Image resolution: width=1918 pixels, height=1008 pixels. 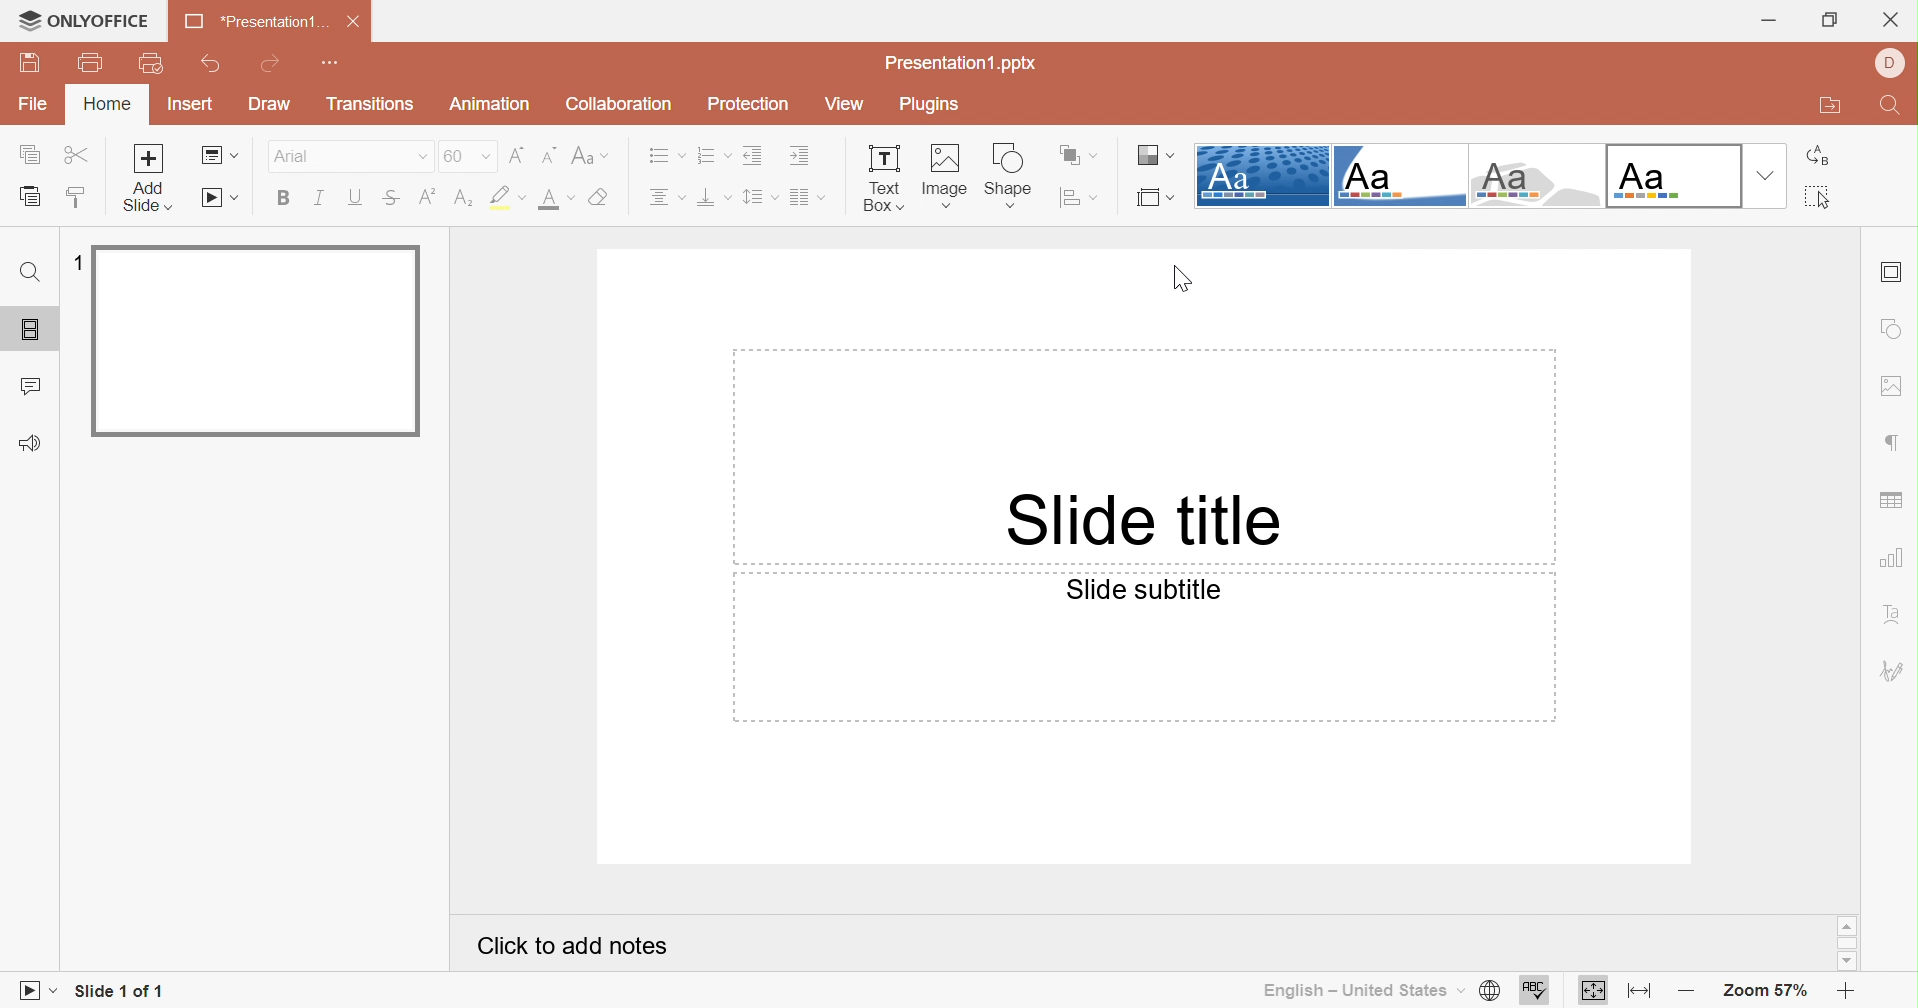 I want to click on Text art settings, so click(x=1895, y=613).